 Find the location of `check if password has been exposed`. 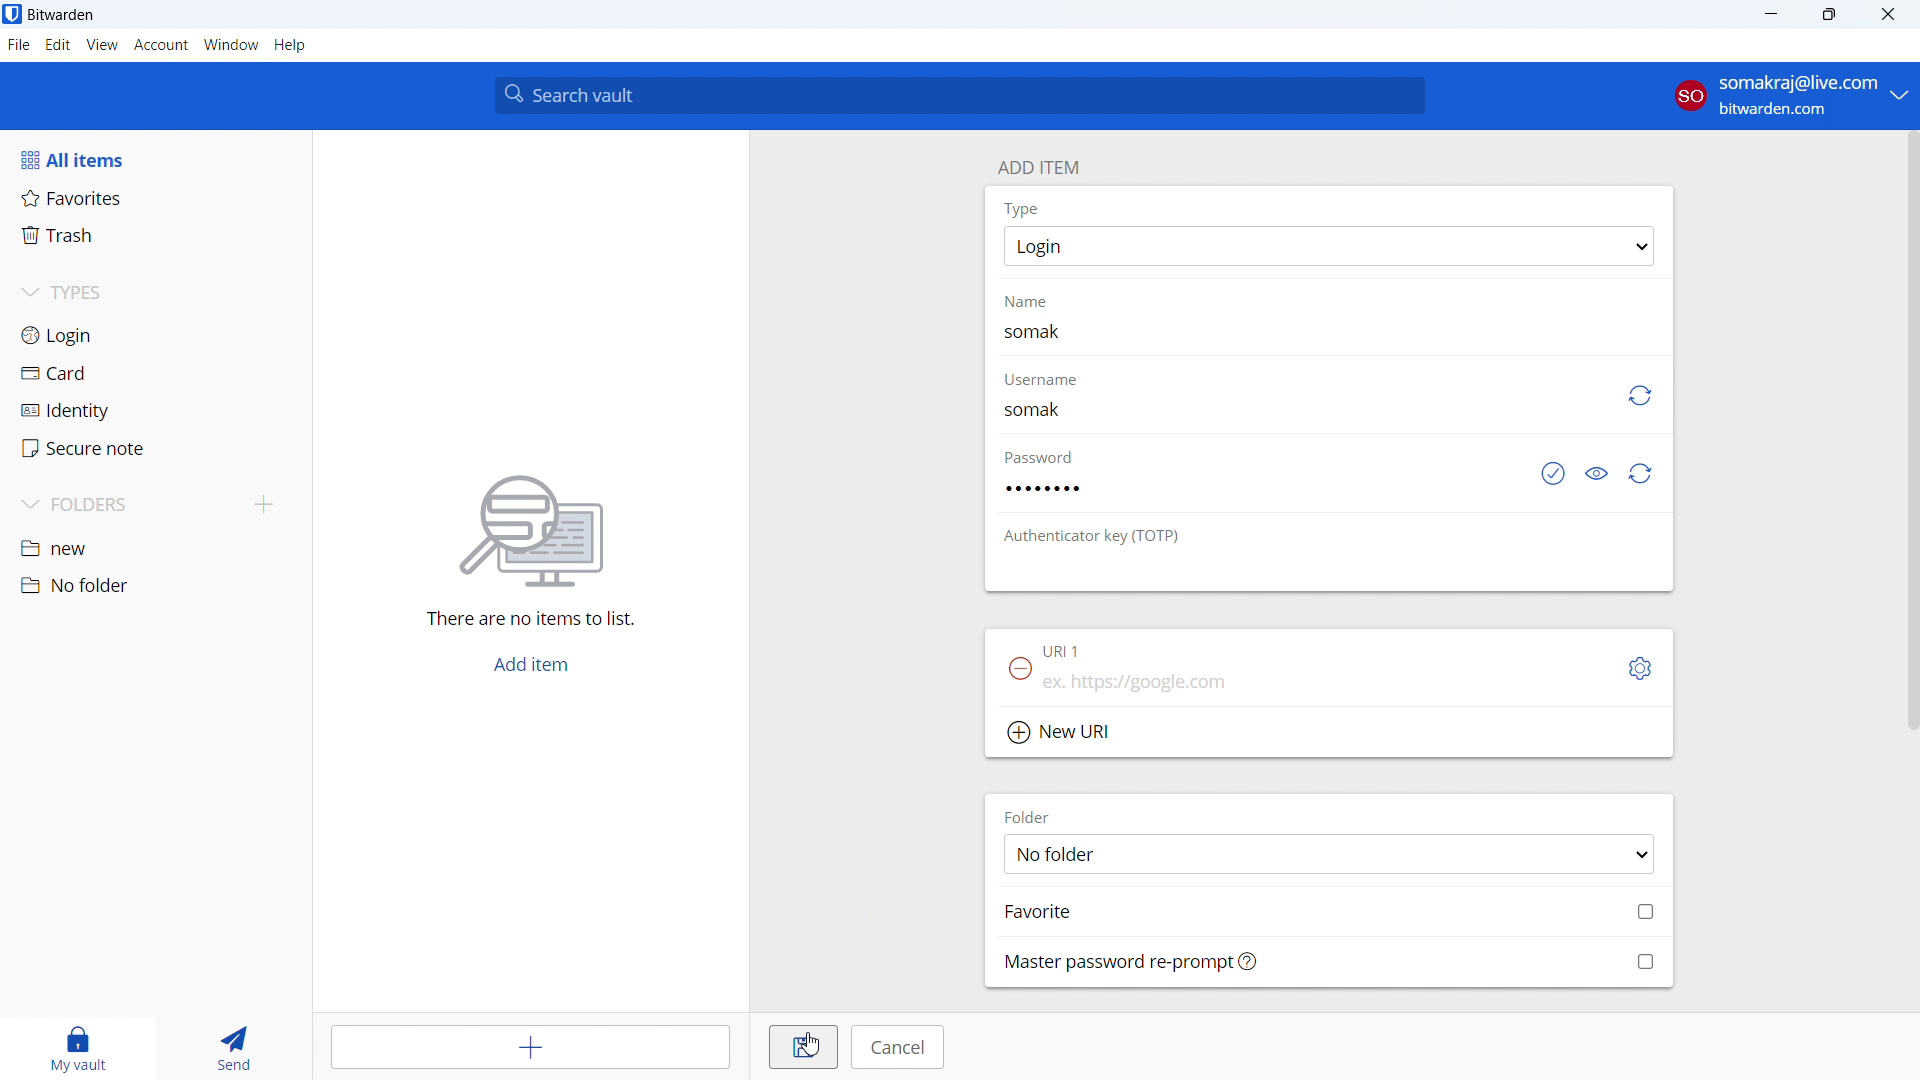

check if password has been exposed is located at coordinates (1551, 475).